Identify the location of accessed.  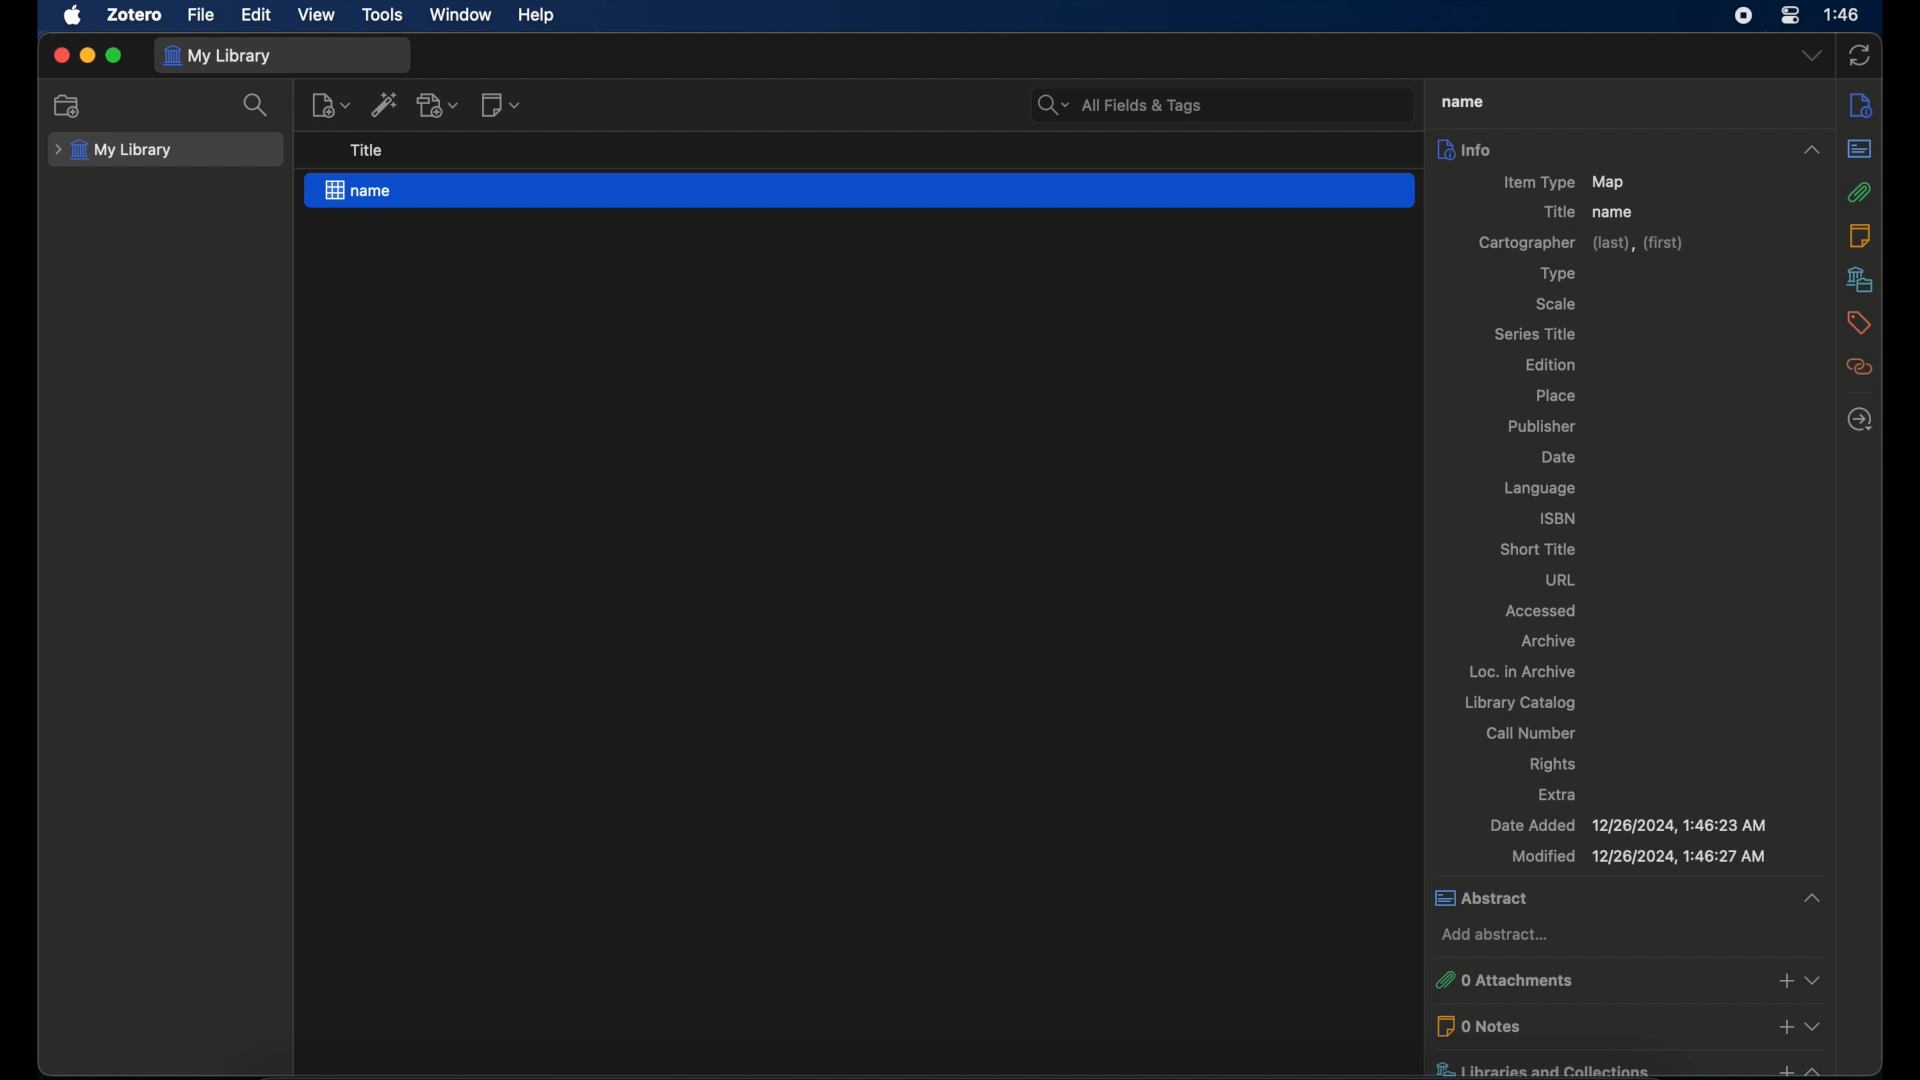
(1541, 609).